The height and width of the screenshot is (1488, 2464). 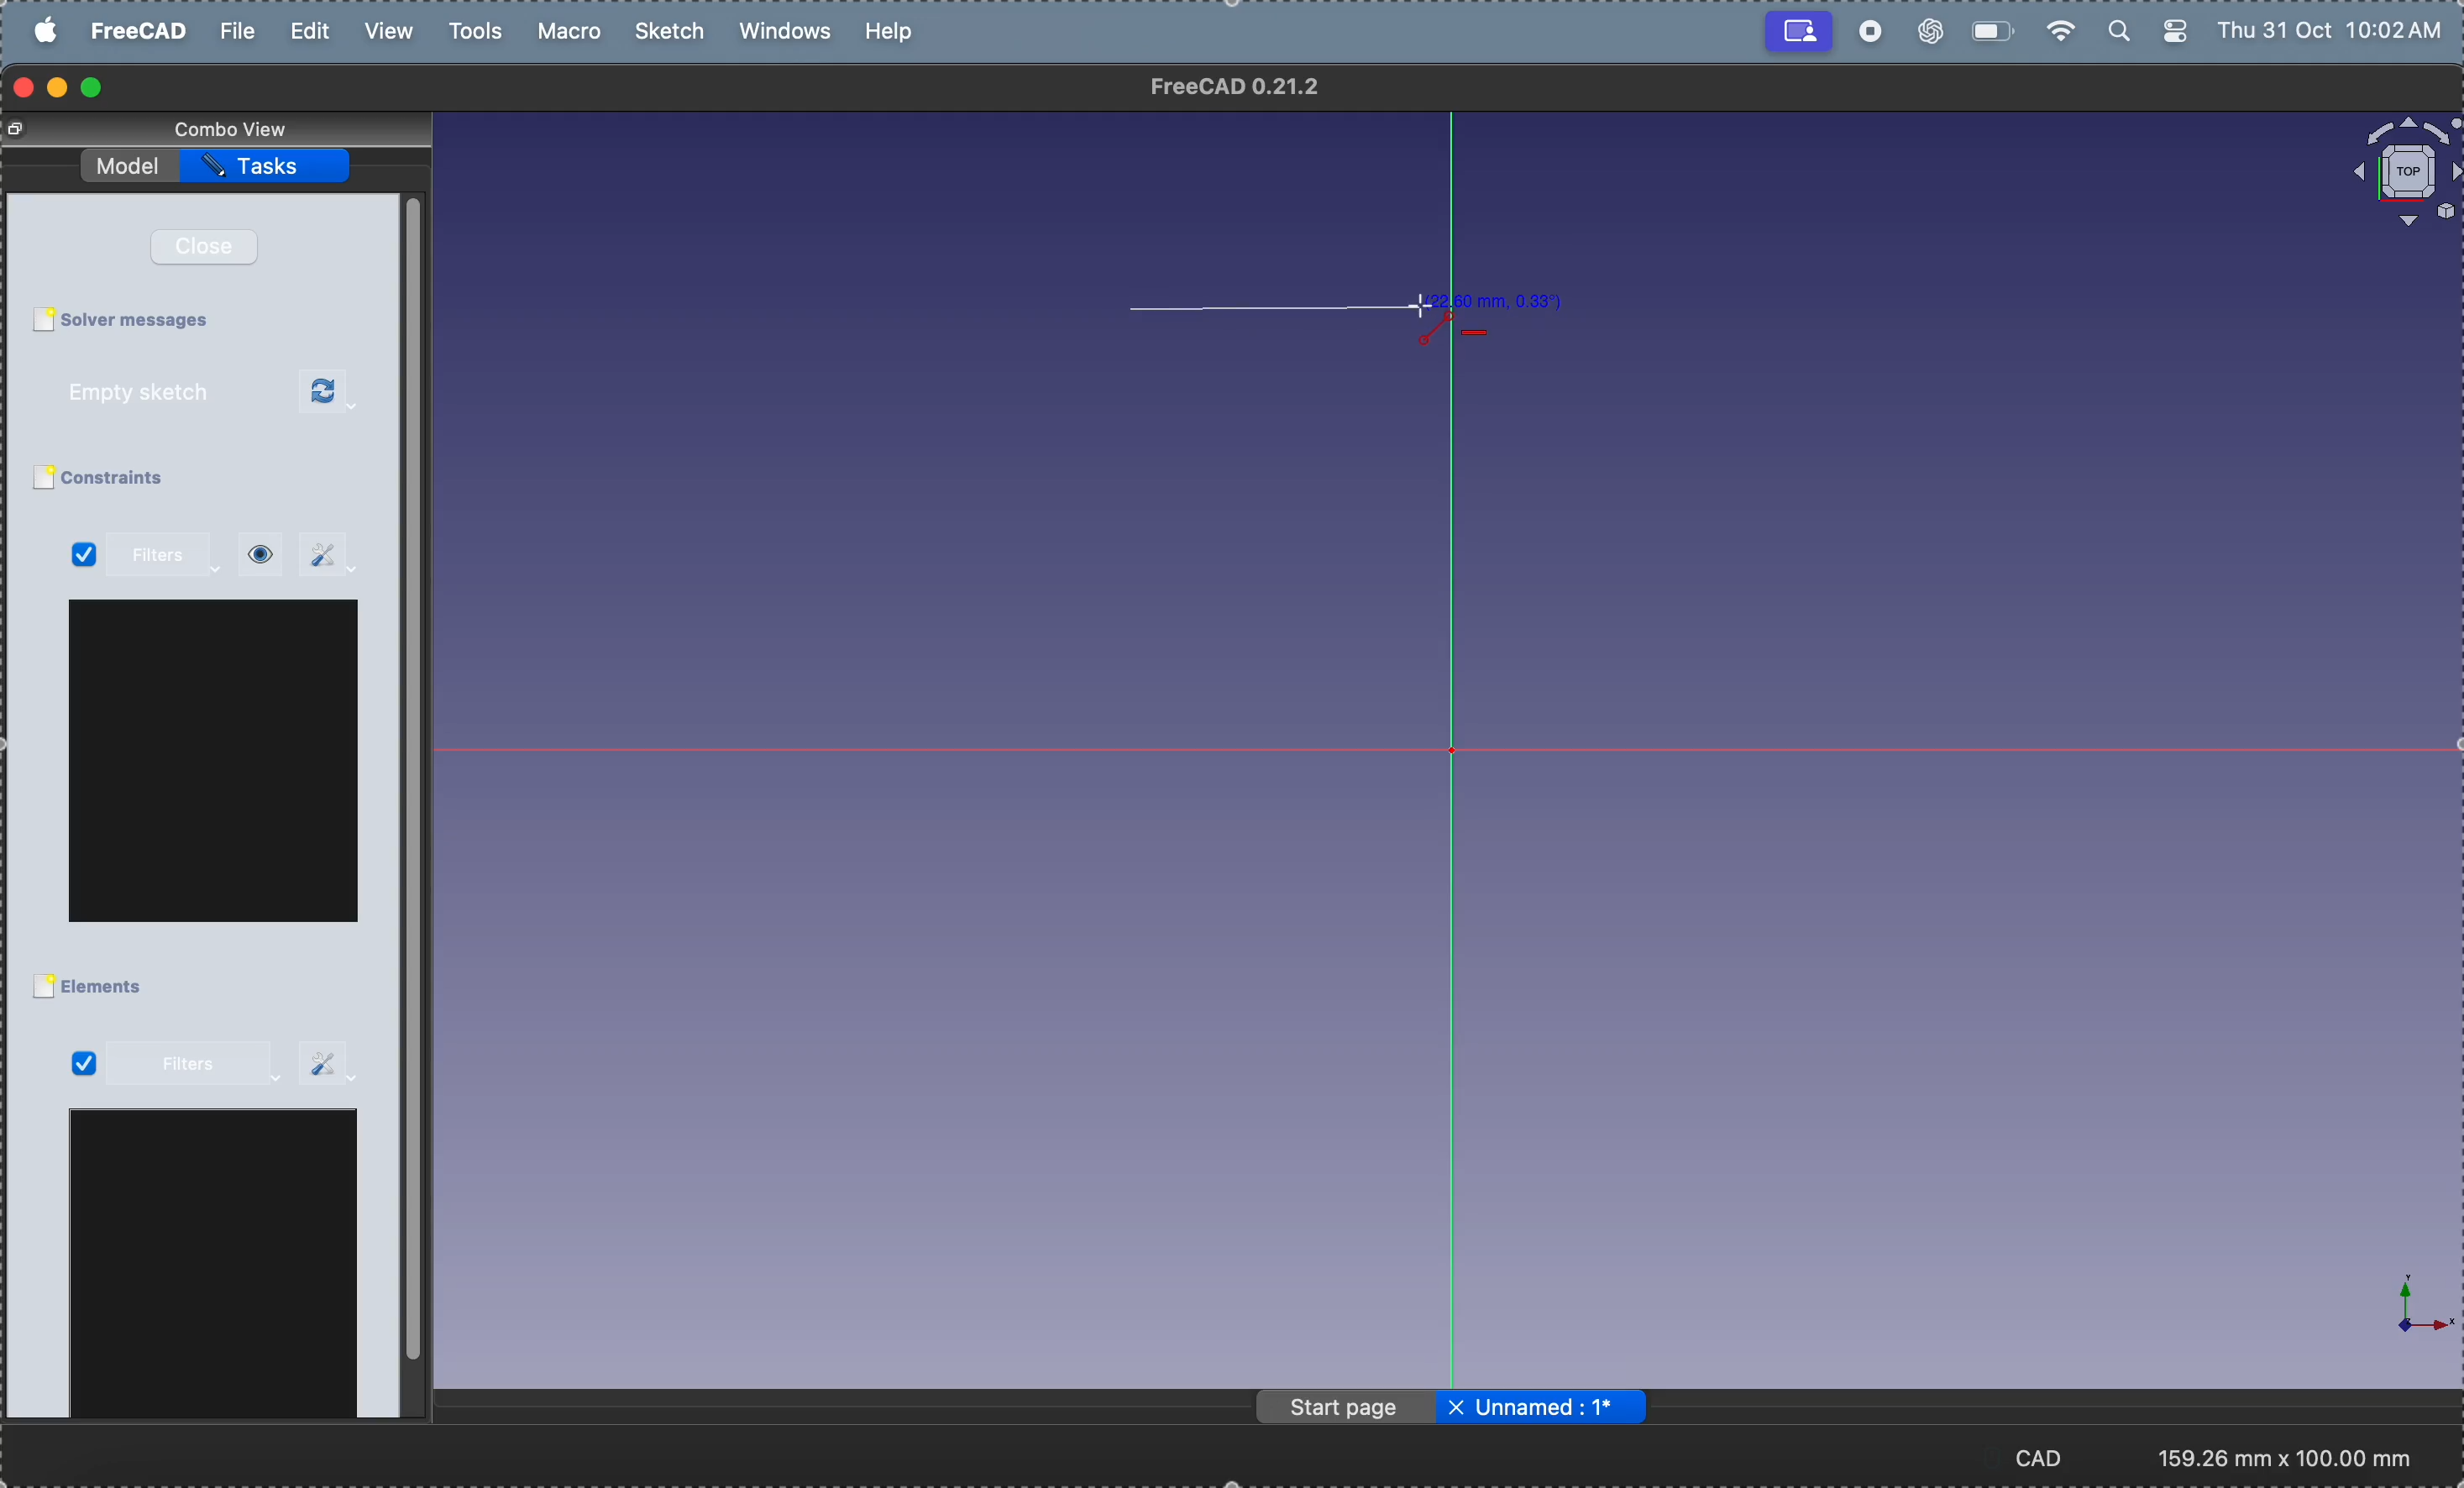 What do you see at coordinates (215, 1269) in the screenshot?
I see `window` at bounding box center [215, 1269].